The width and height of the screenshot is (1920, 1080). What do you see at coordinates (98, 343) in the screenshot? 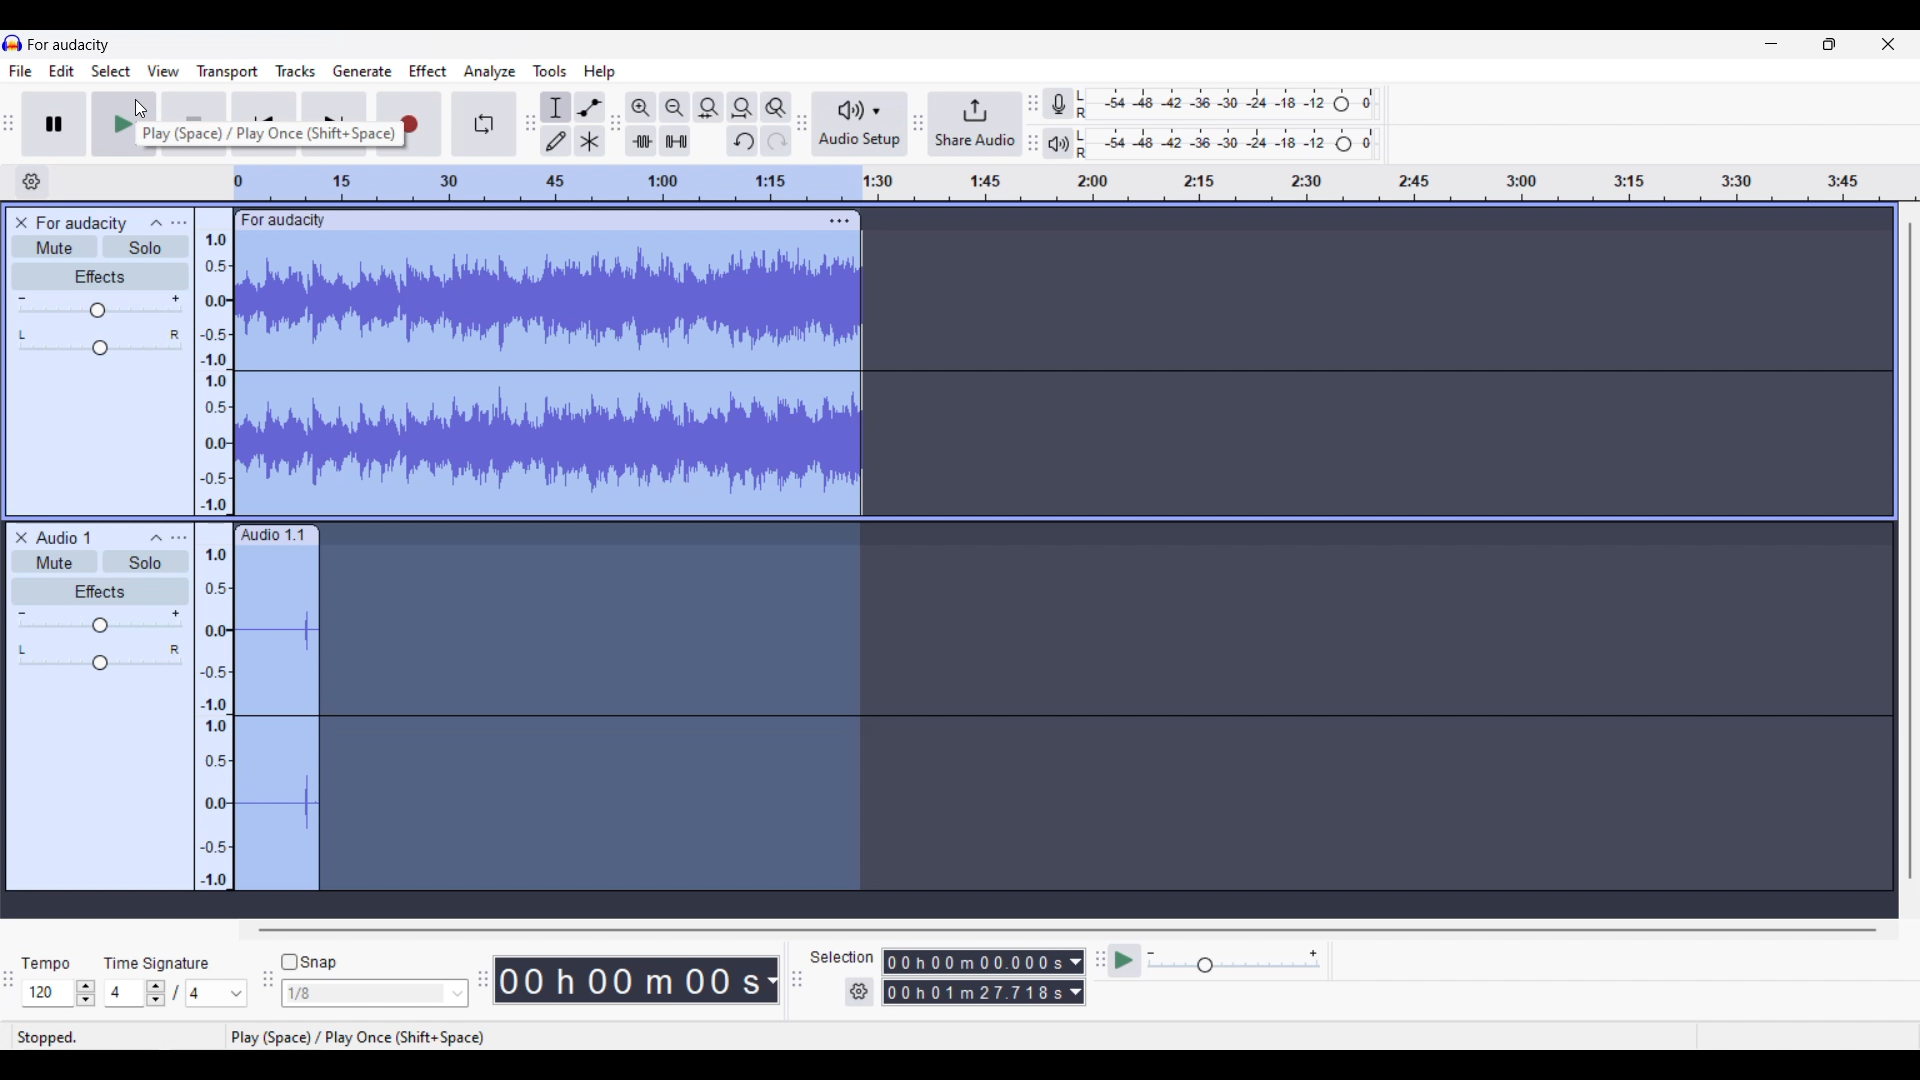
I see `Pan slider` at bounding box center [98, 343].